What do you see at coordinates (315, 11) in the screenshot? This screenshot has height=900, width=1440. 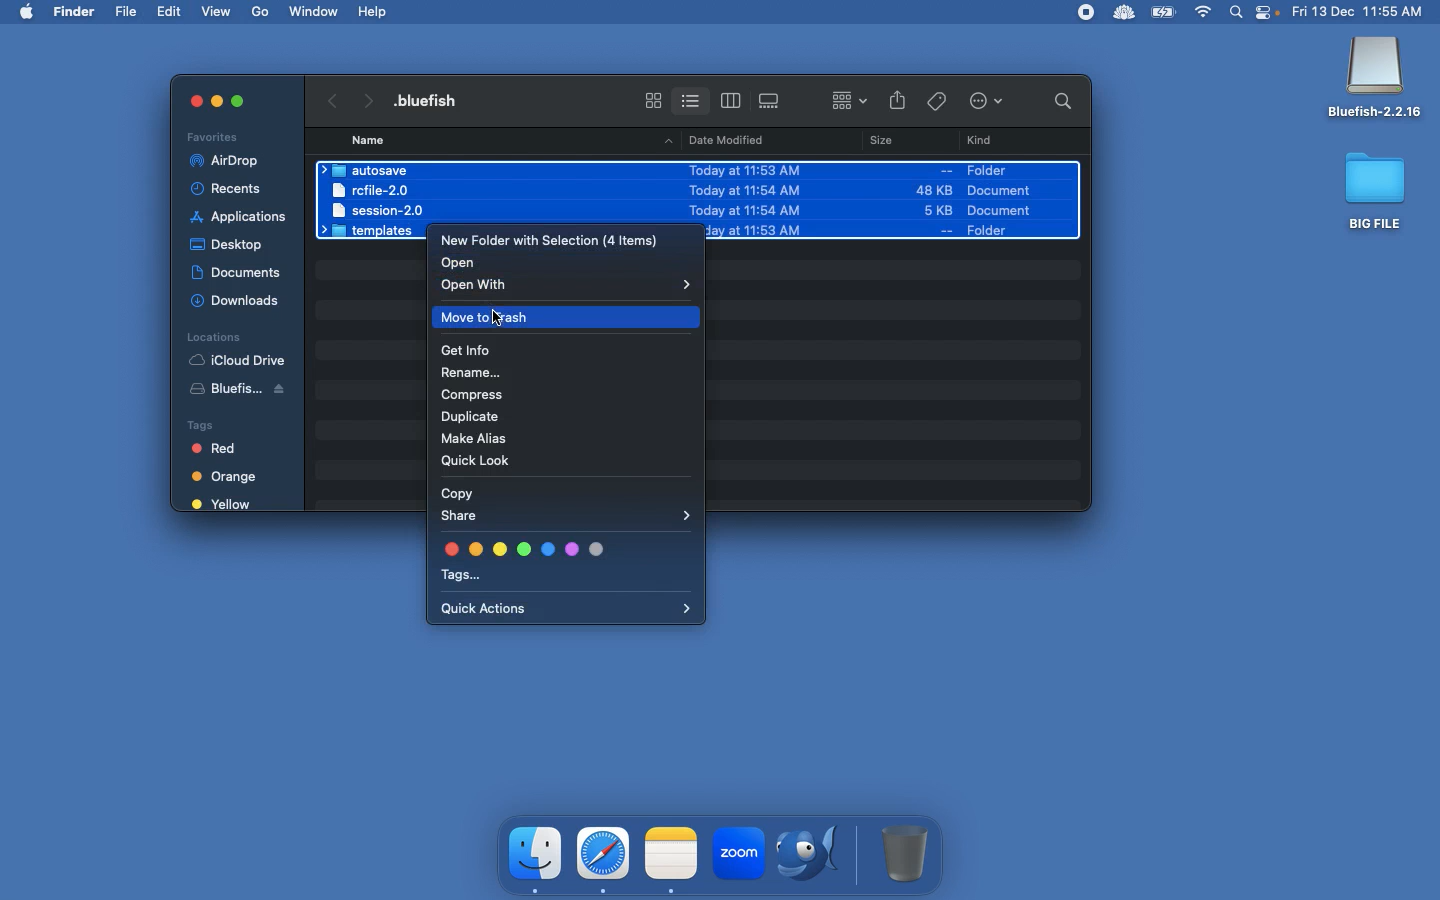 I see `Window` at bounding box center [315, 11].